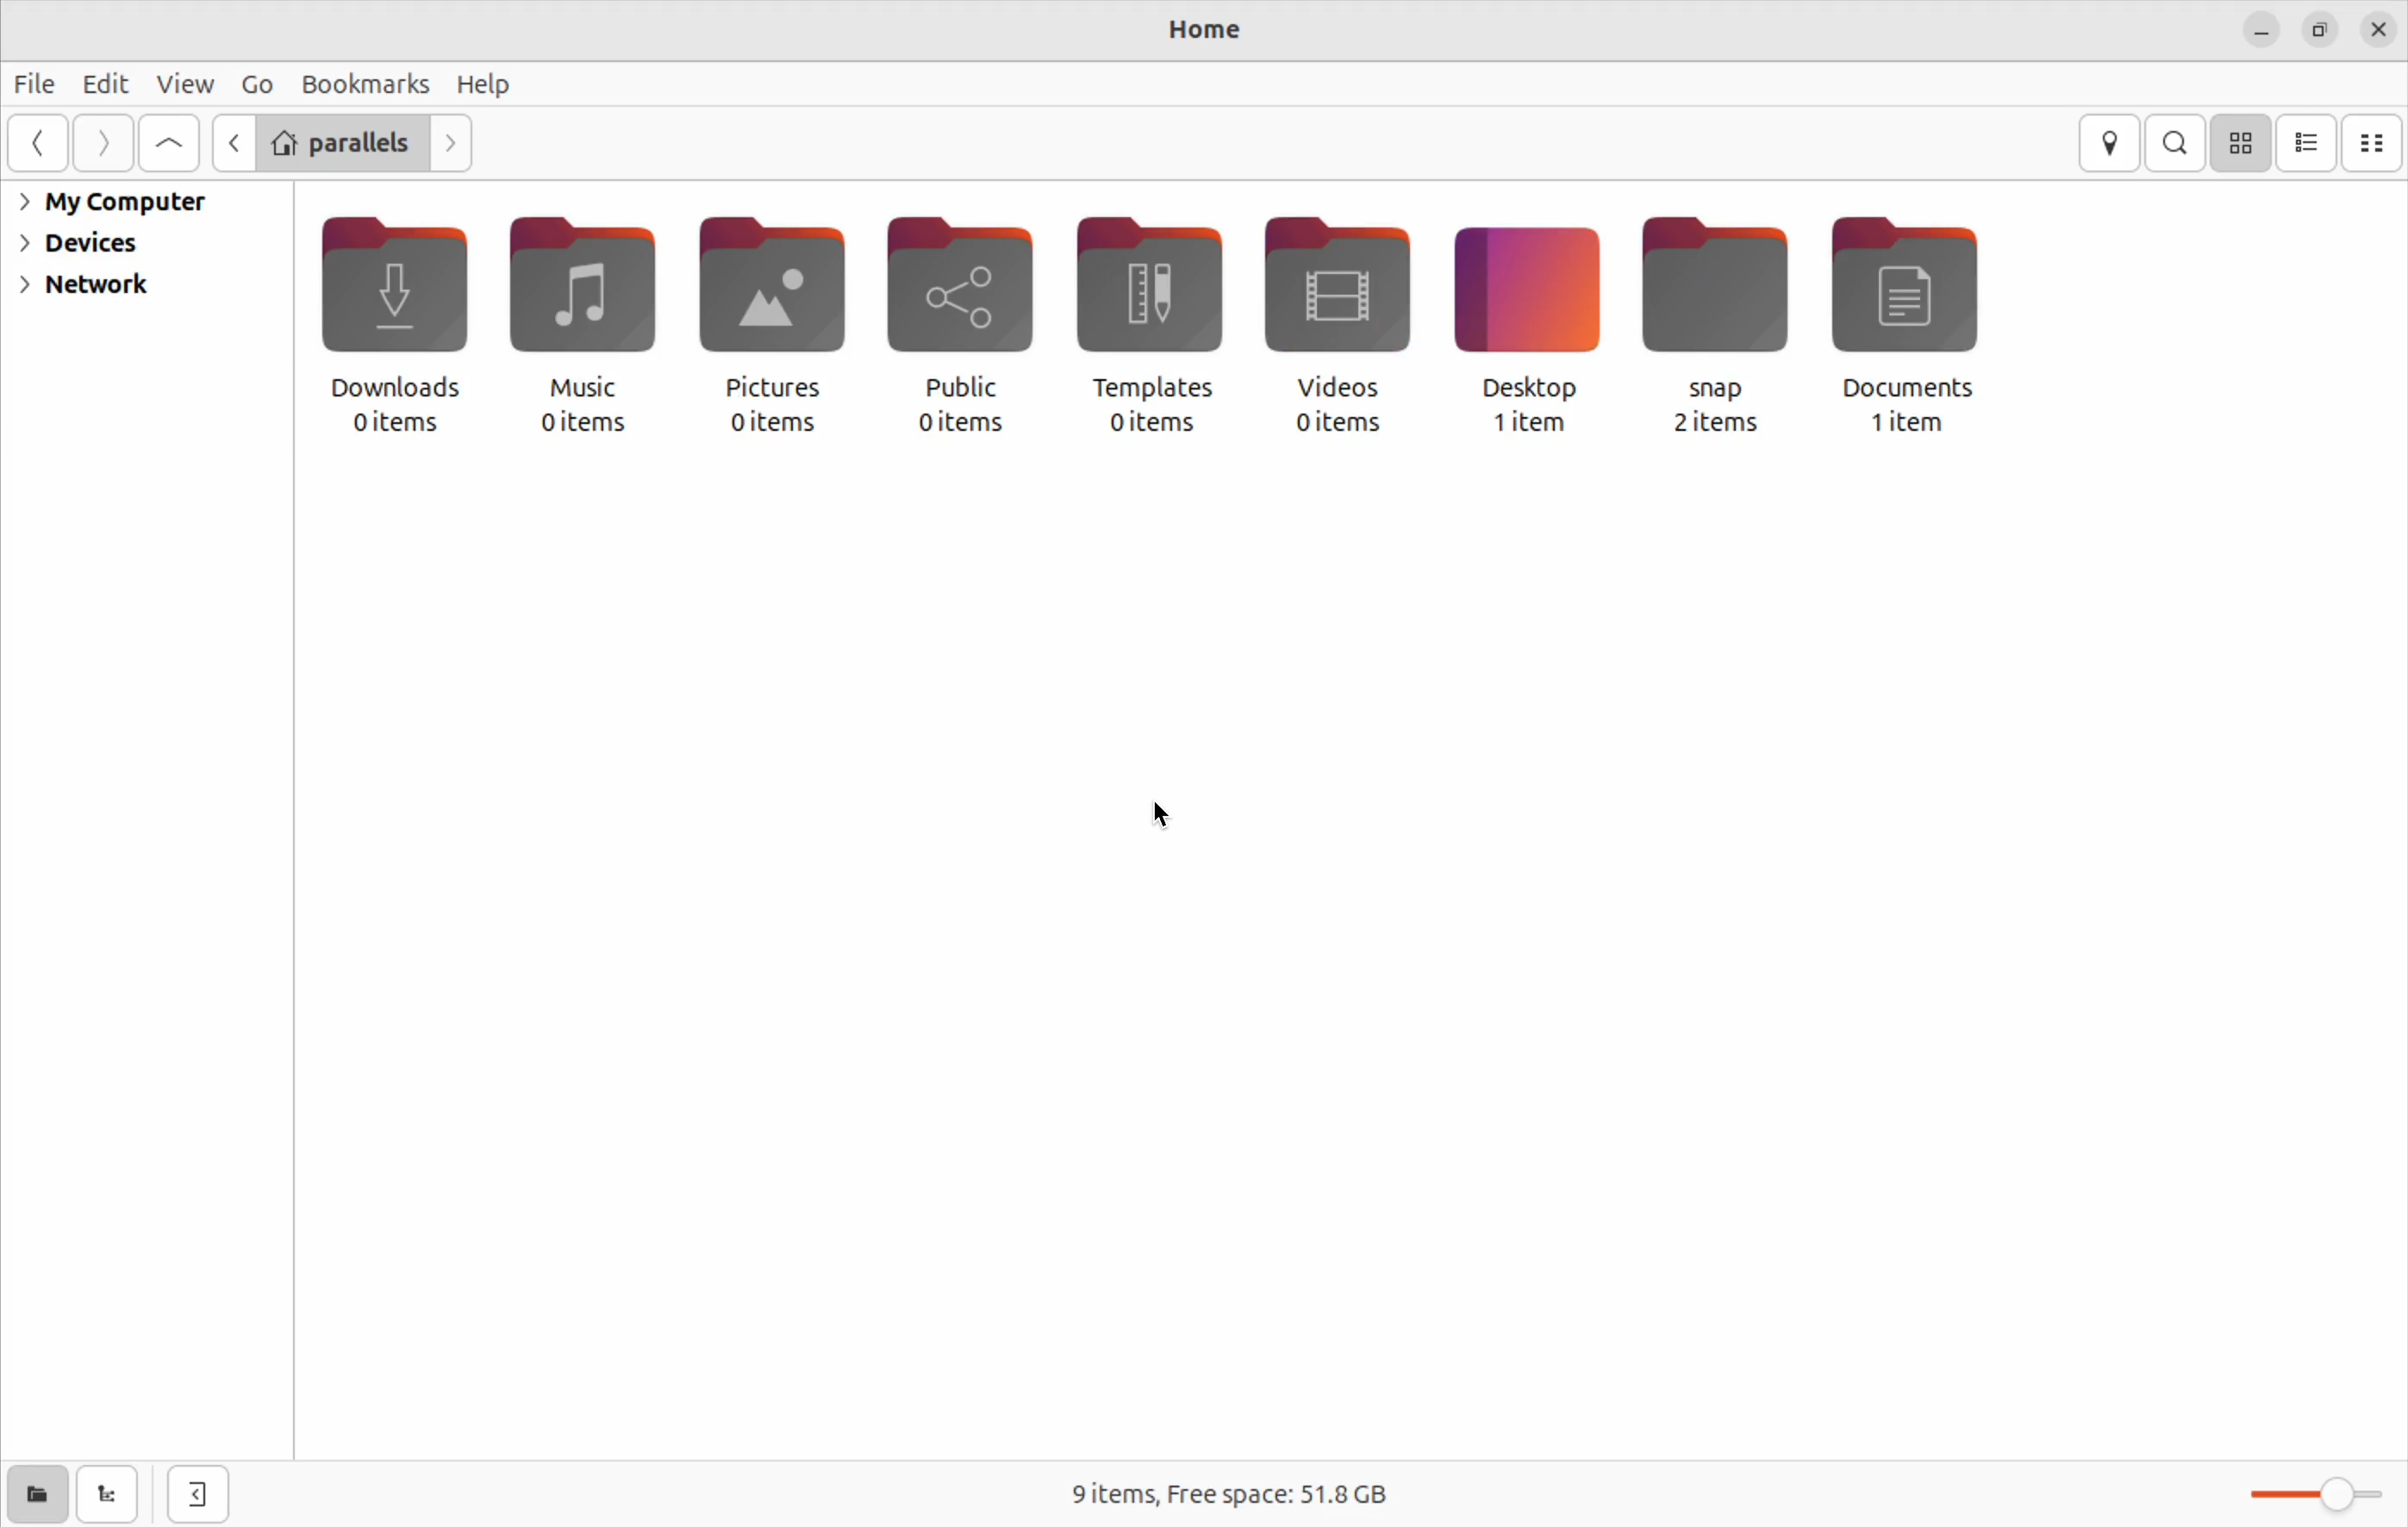 This screenshot has height=1527, width=2408. What do you see at coordinates (2321, 1499) in the screenshot?
I see `zoom toggle` at bounding box center [2321, 1499].